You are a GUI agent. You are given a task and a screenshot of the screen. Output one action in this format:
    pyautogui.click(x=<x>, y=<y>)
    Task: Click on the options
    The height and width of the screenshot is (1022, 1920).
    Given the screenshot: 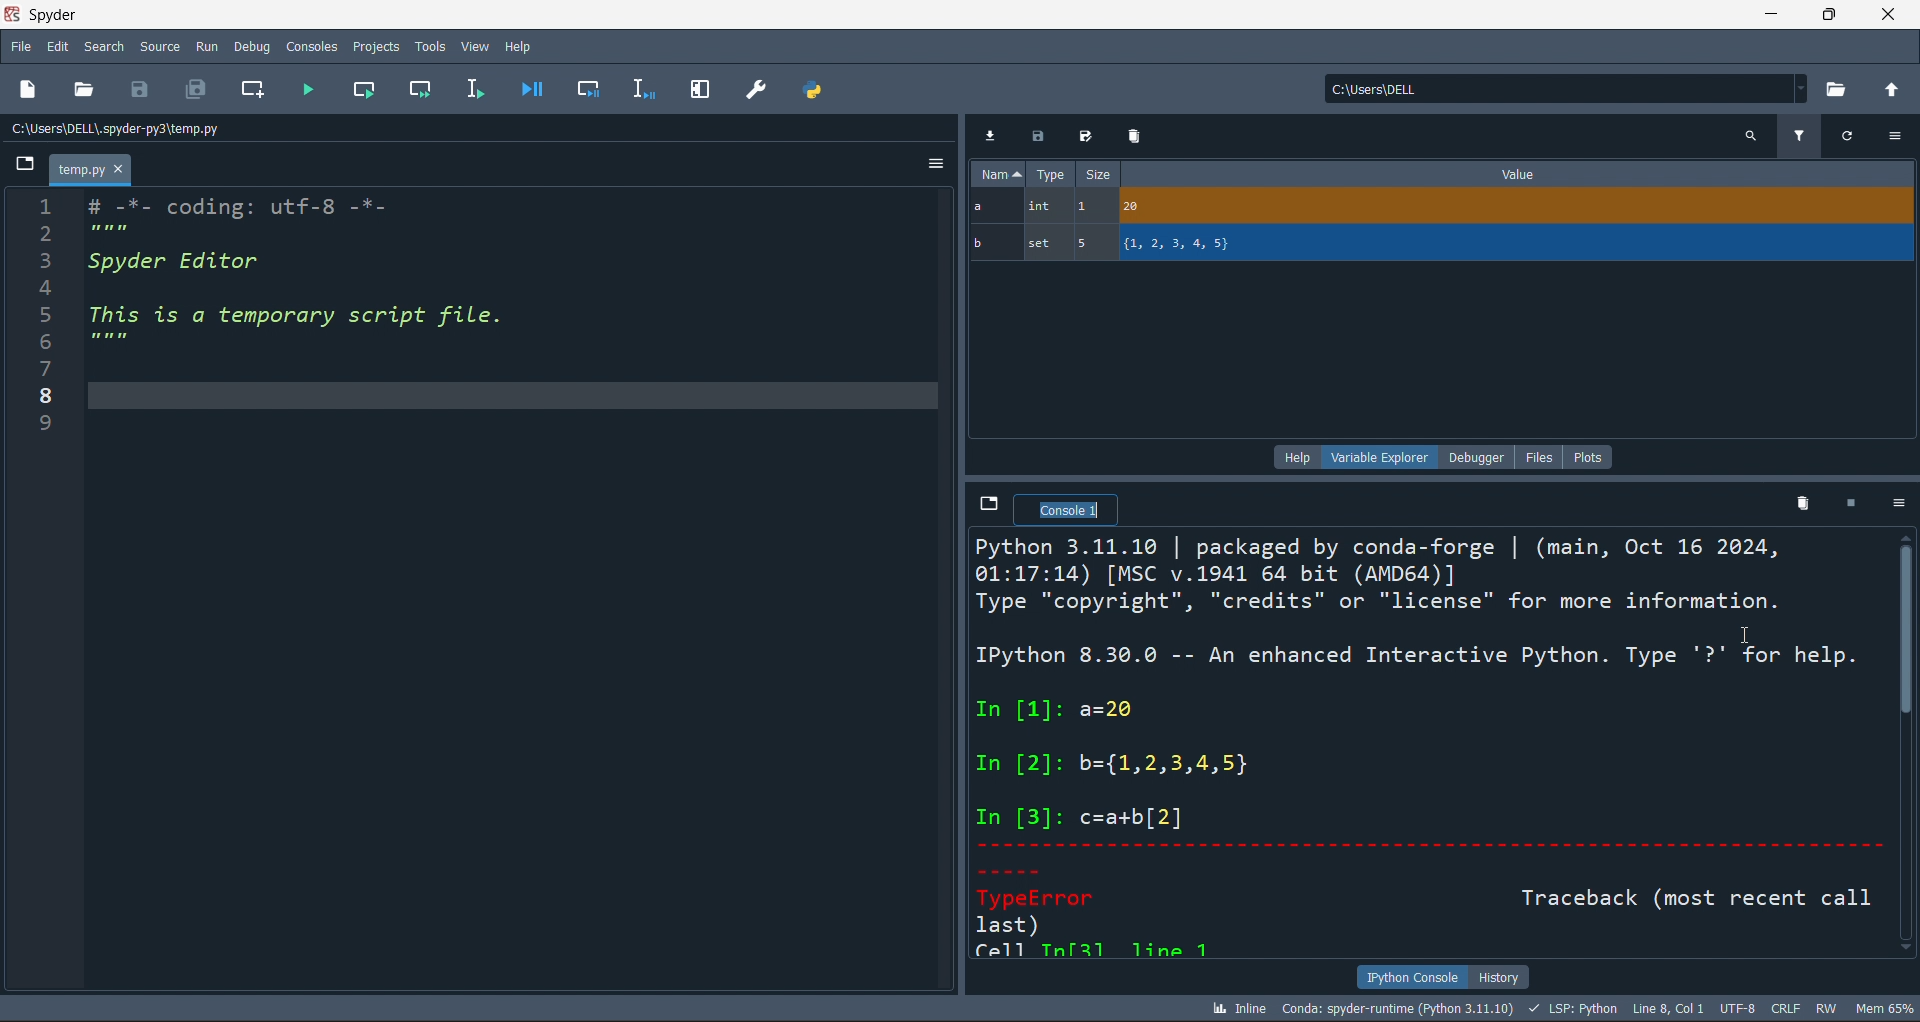 What is the action you would take?
    pyautogui.click(x=1896, y=136)
    